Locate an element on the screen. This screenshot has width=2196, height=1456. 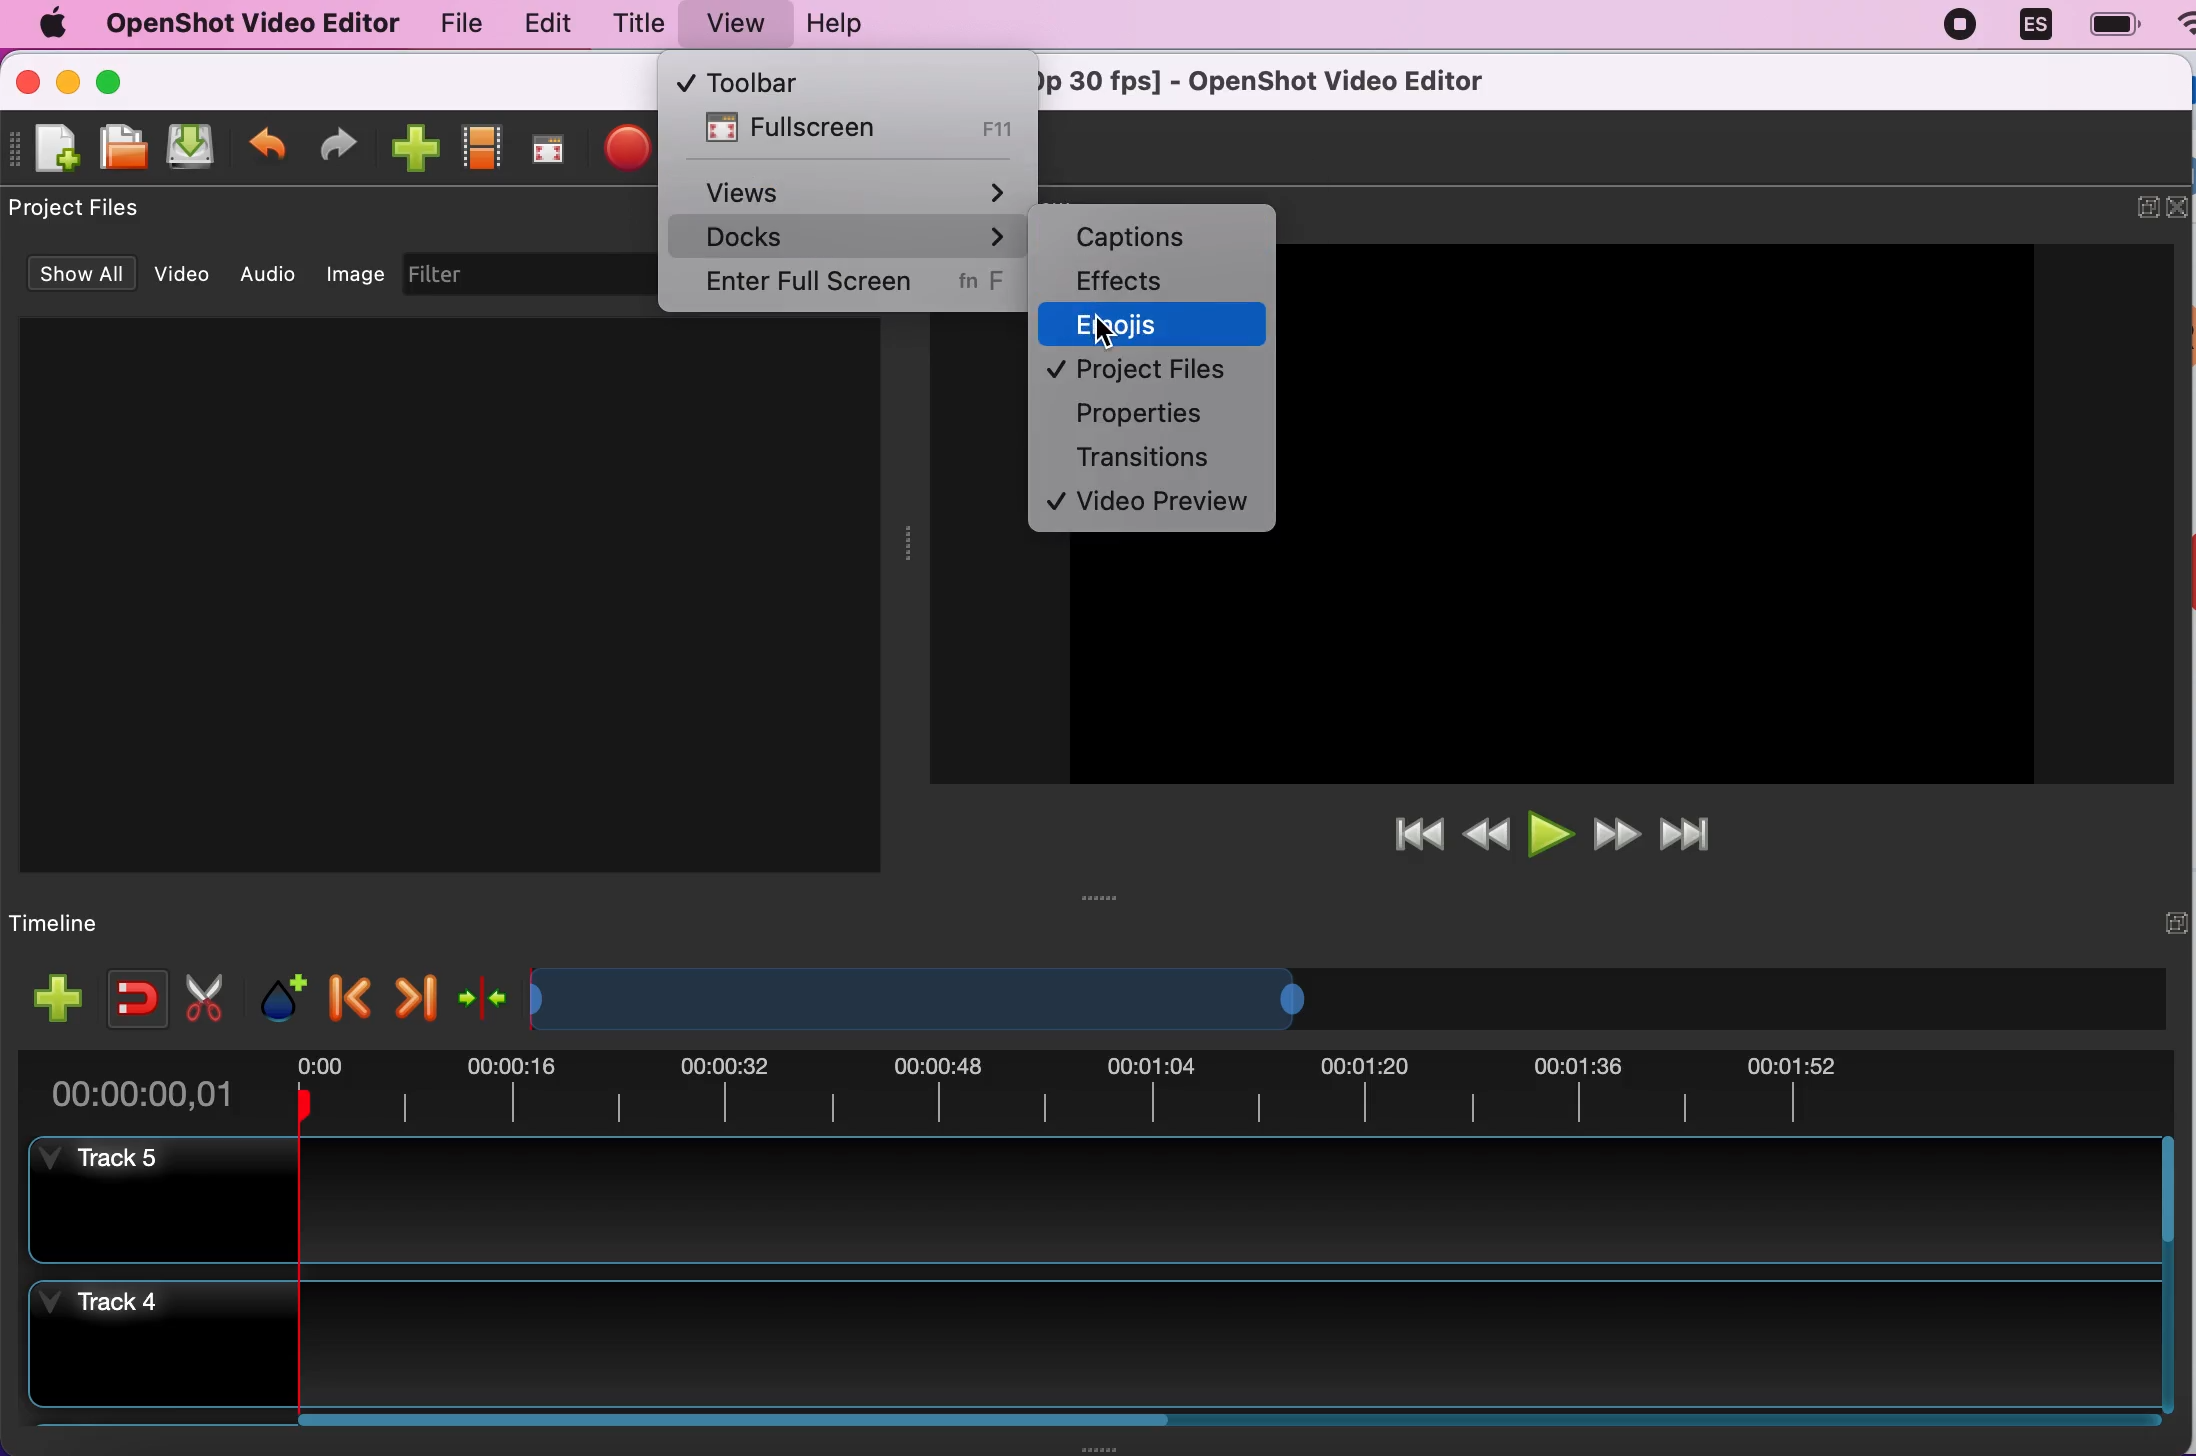
toolbar is located at coordinates (806, 79).